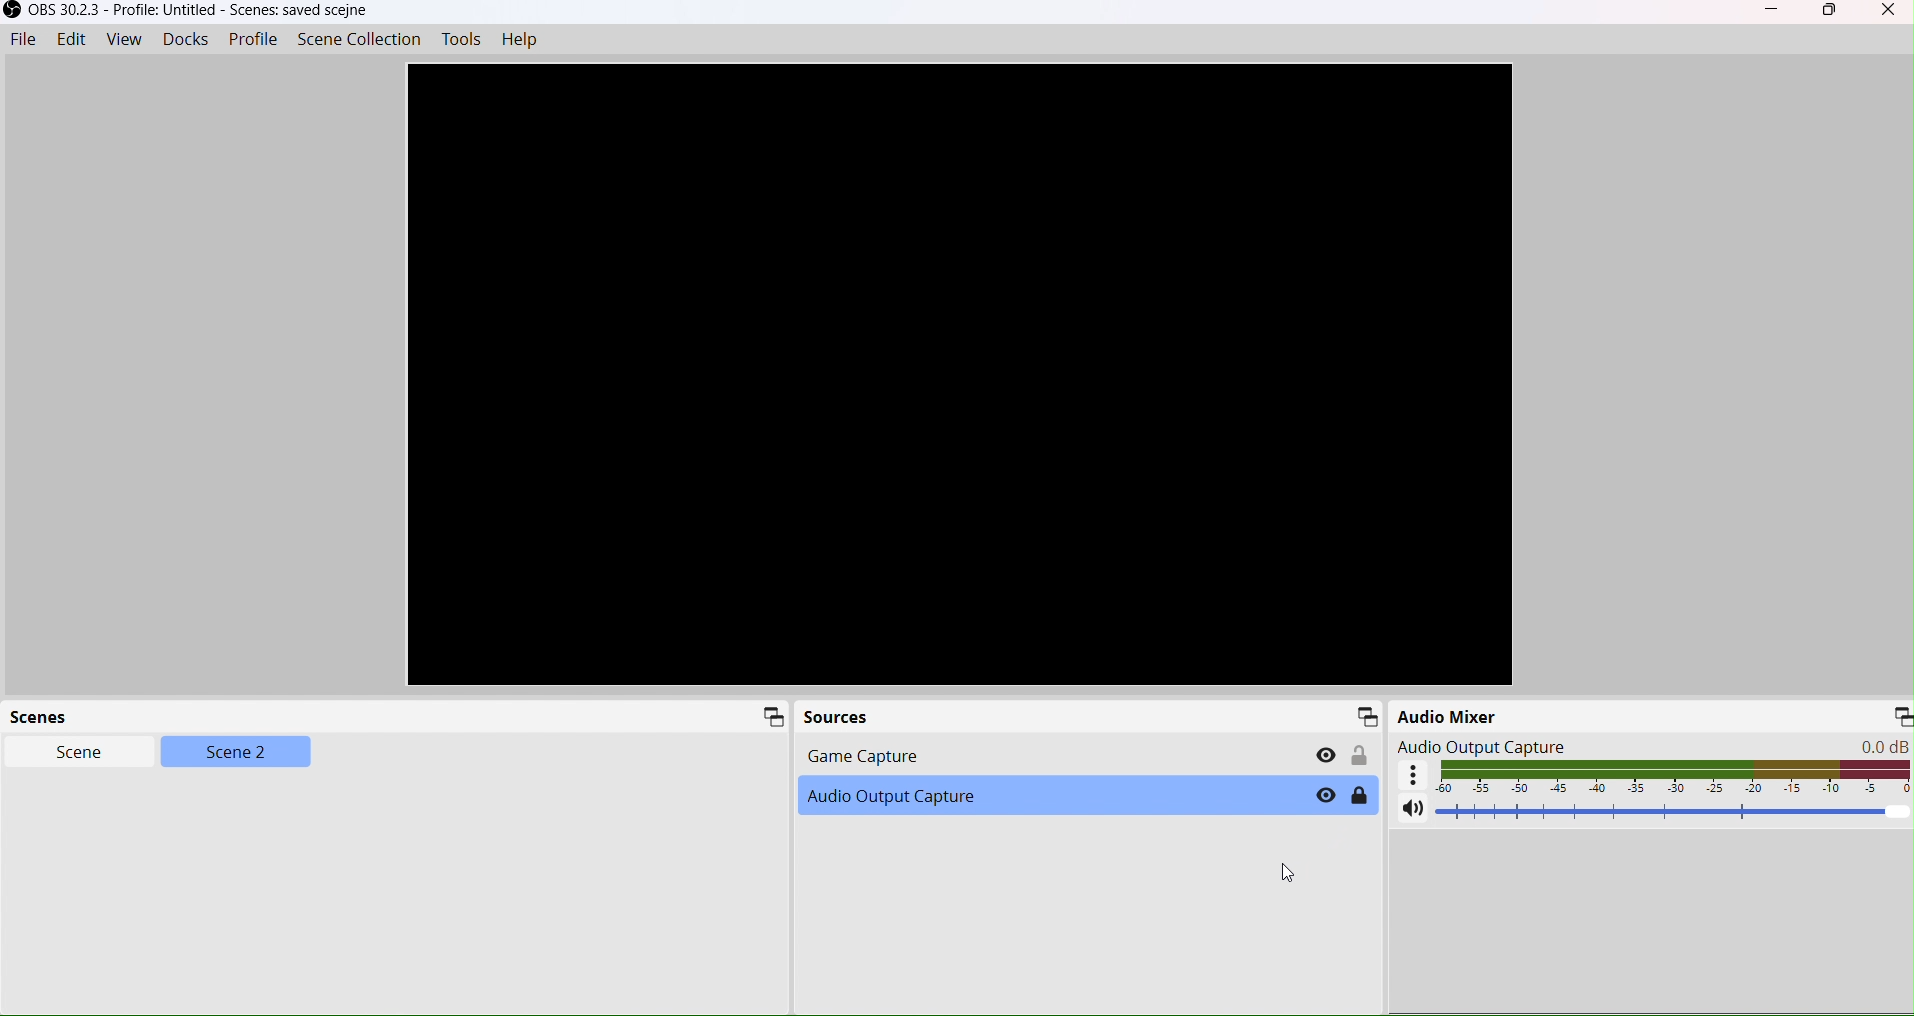 The width and height of the screenshot is (1914, 1016). I want to click on Game Capture, so click(1000, 755).